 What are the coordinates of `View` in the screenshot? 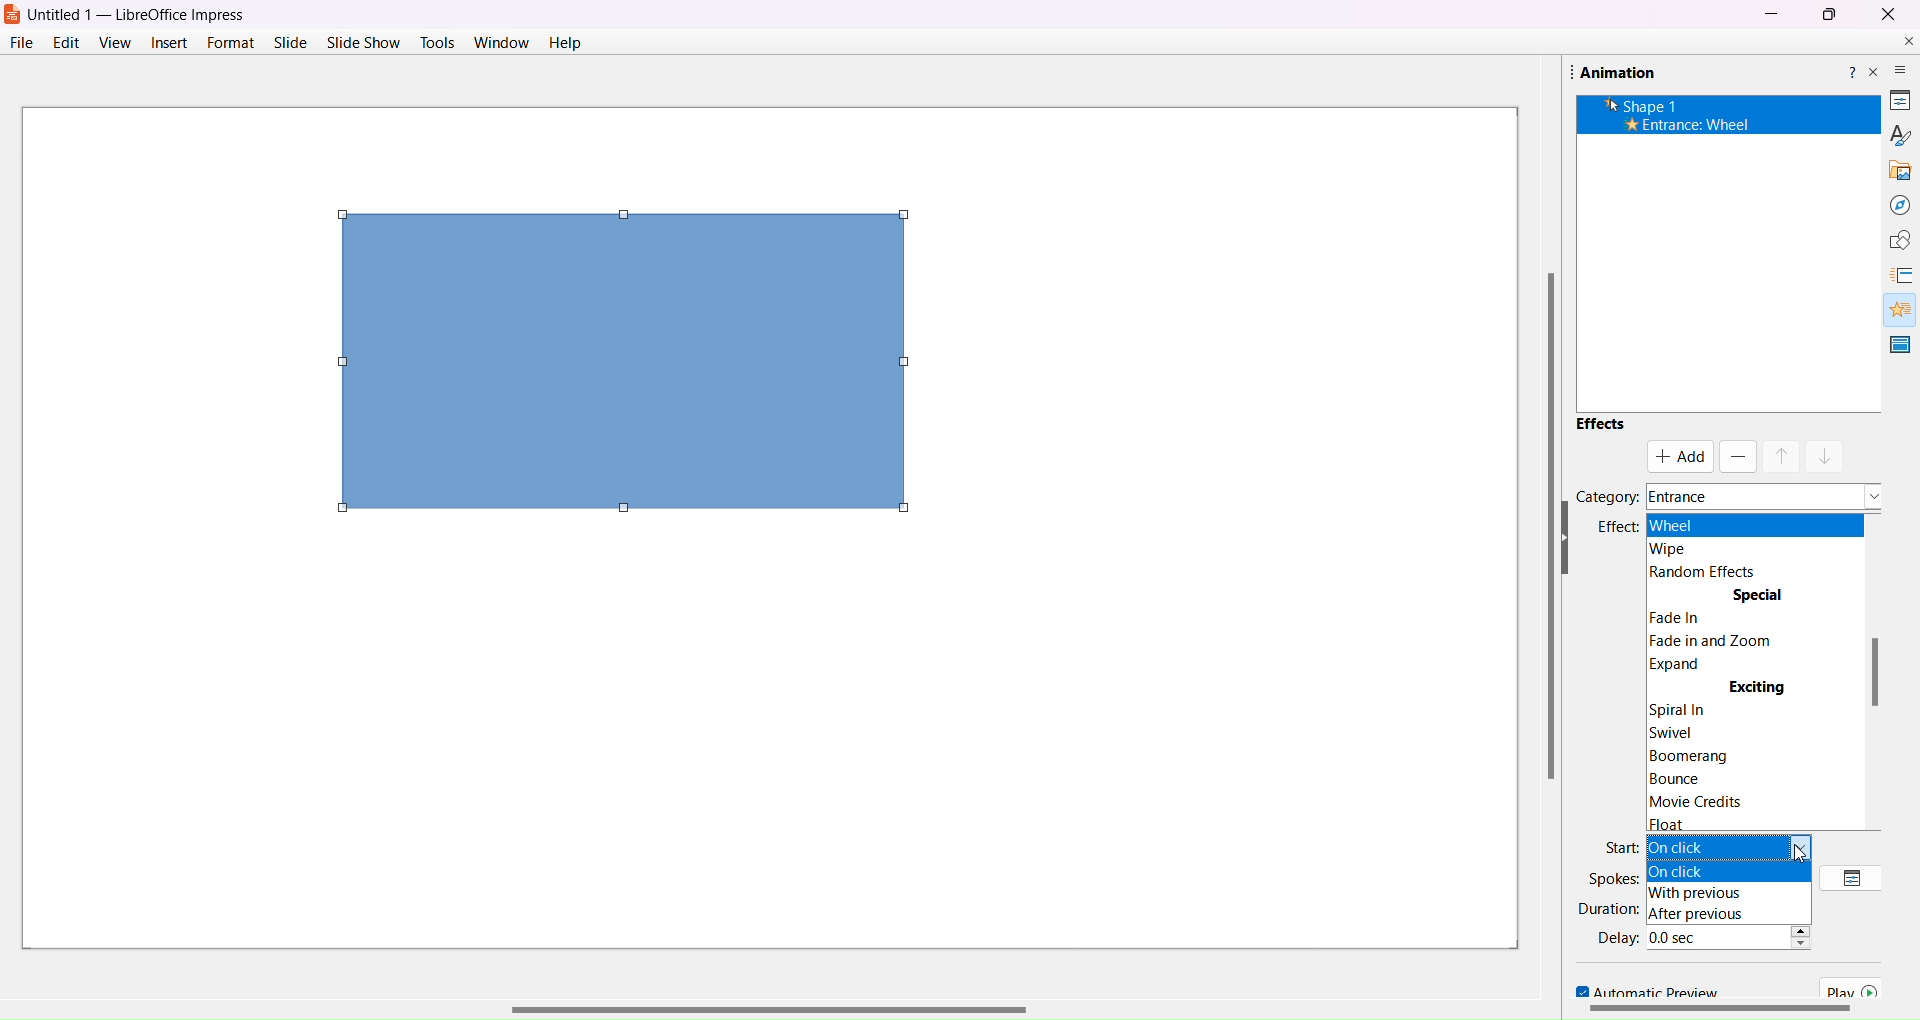 It's located at (114, 42).